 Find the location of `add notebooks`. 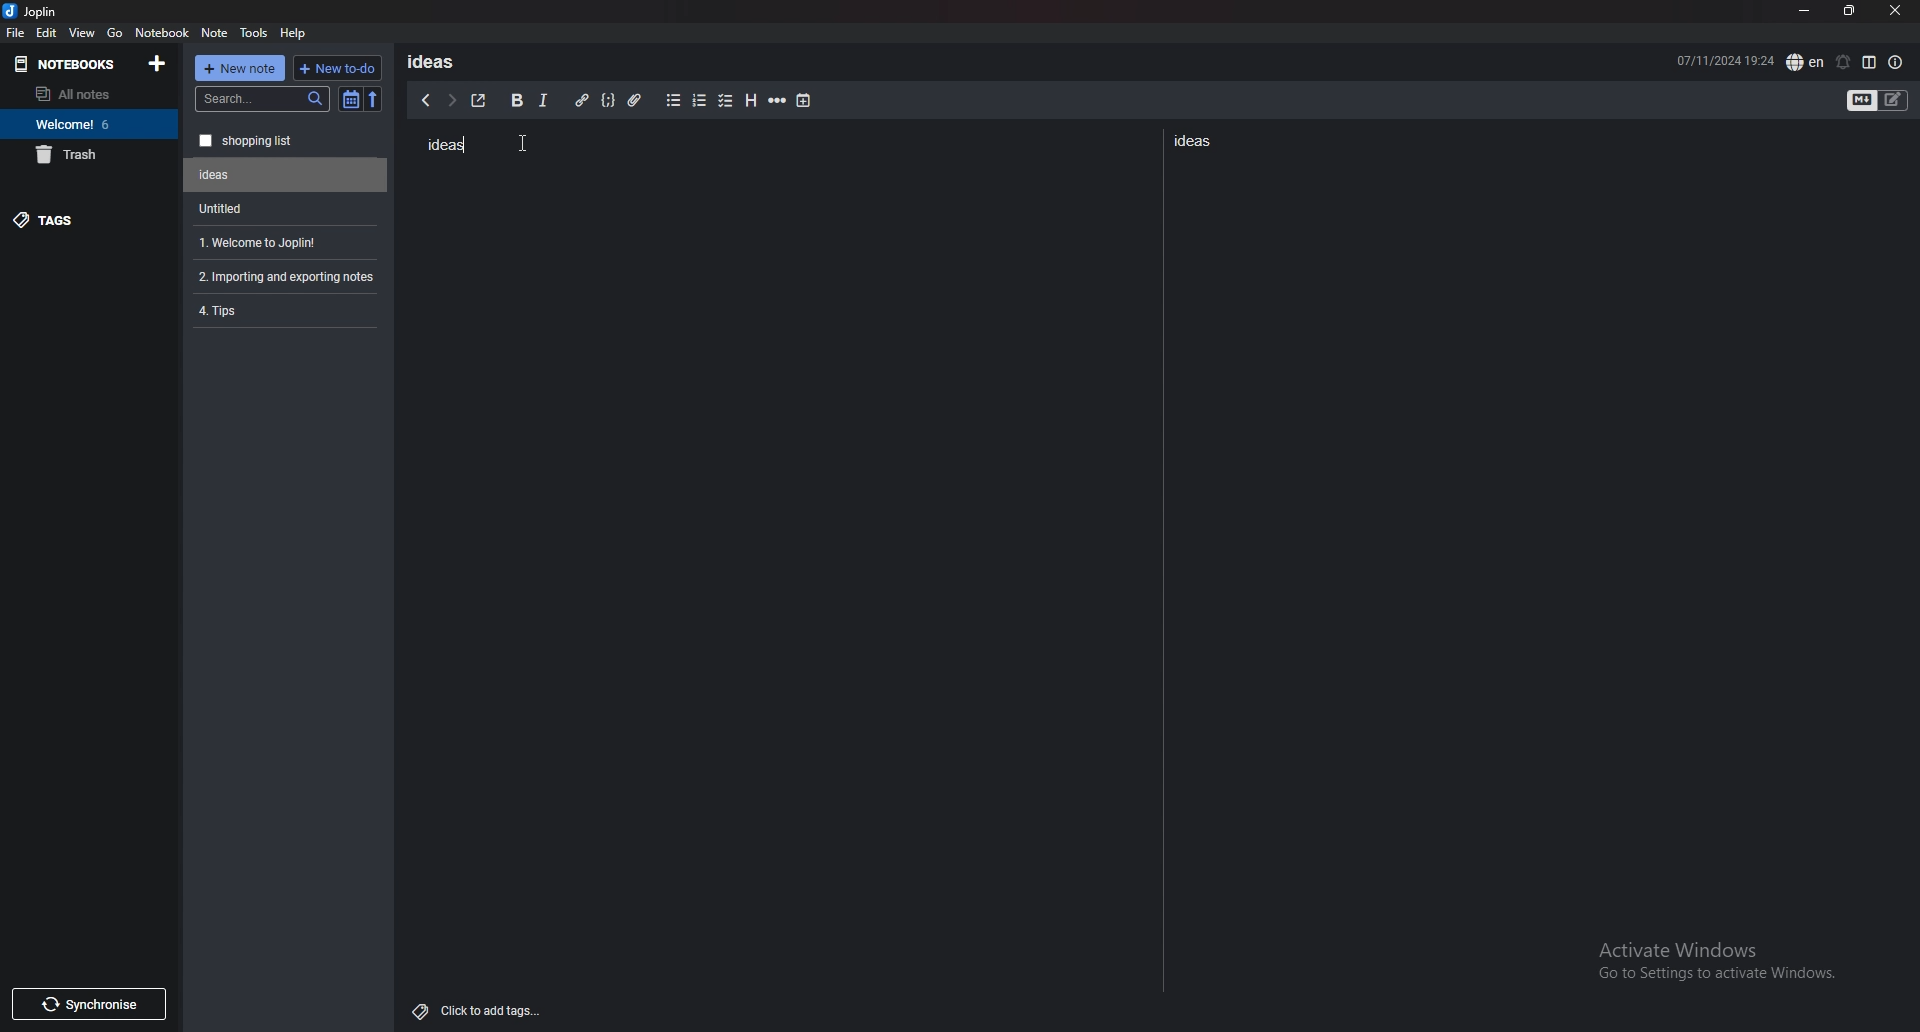

add notebooks is located at coordinates (157, 62).